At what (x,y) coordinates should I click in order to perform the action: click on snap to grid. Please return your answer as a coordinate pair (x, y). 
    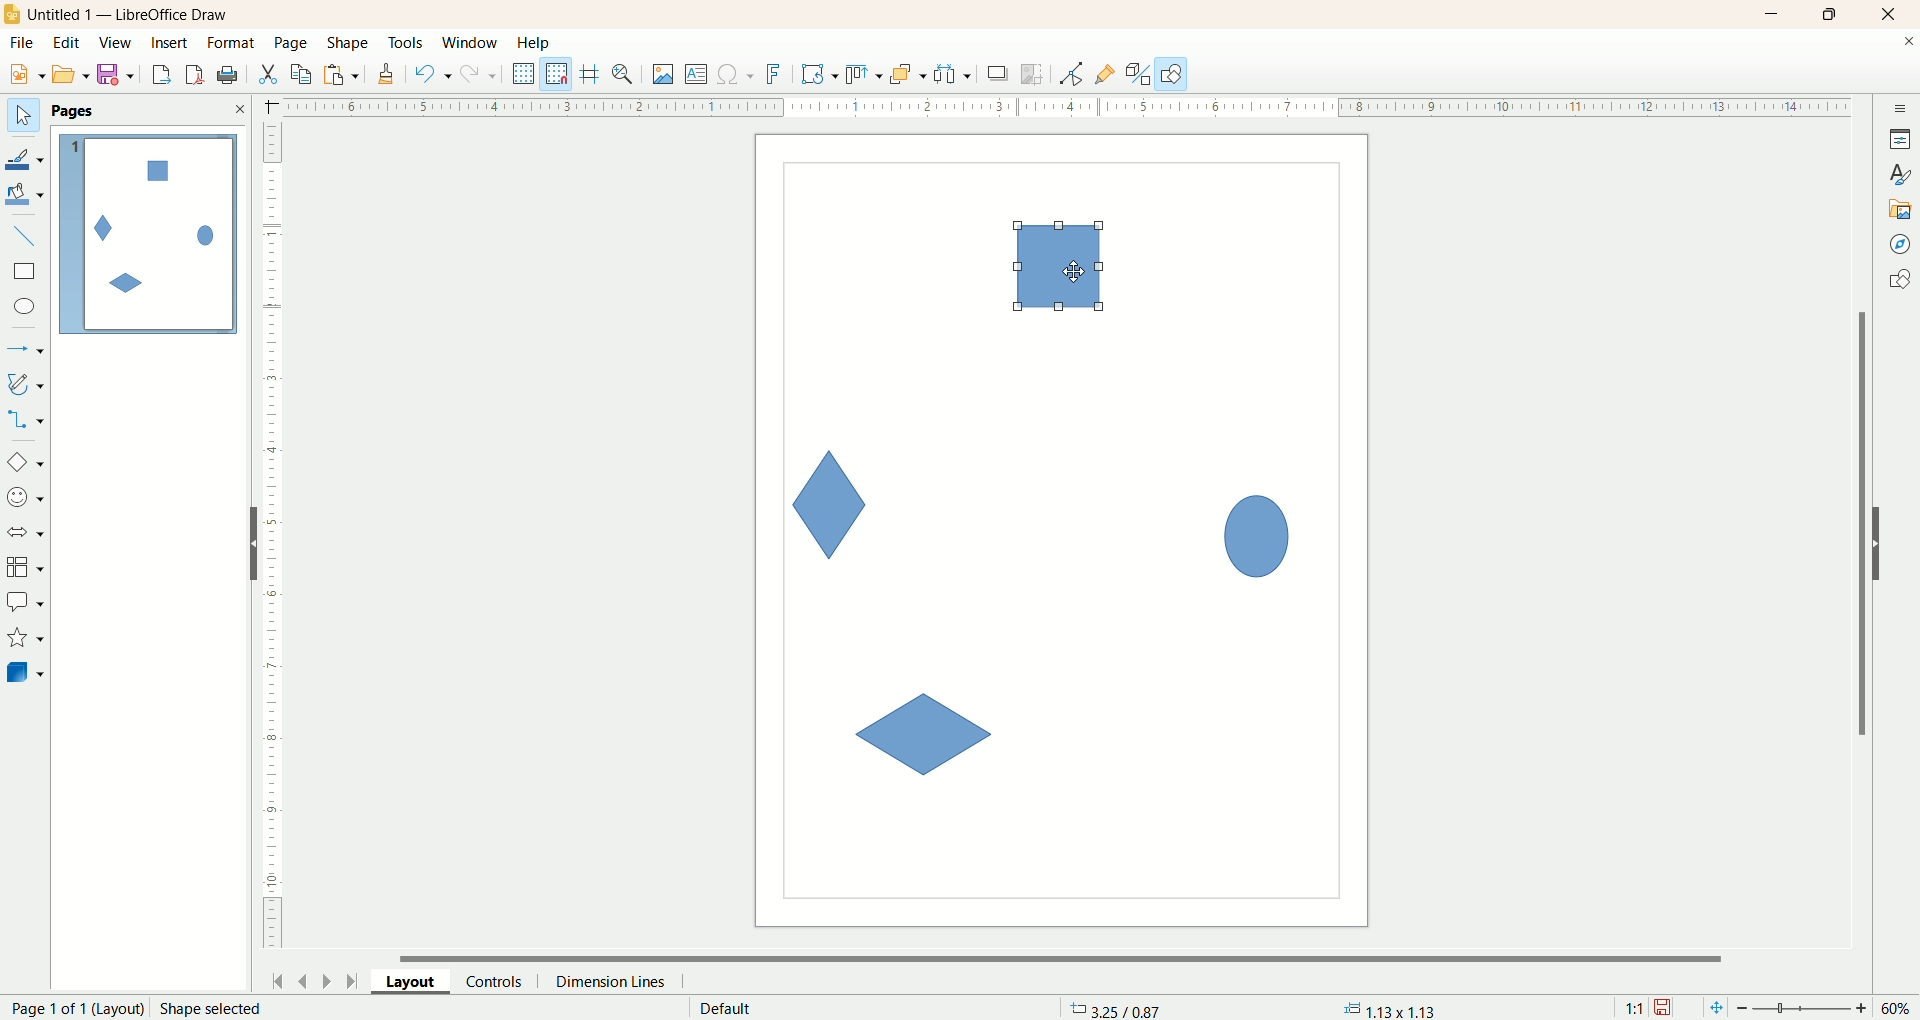
    Looking at the image, I should click on (561, 74).